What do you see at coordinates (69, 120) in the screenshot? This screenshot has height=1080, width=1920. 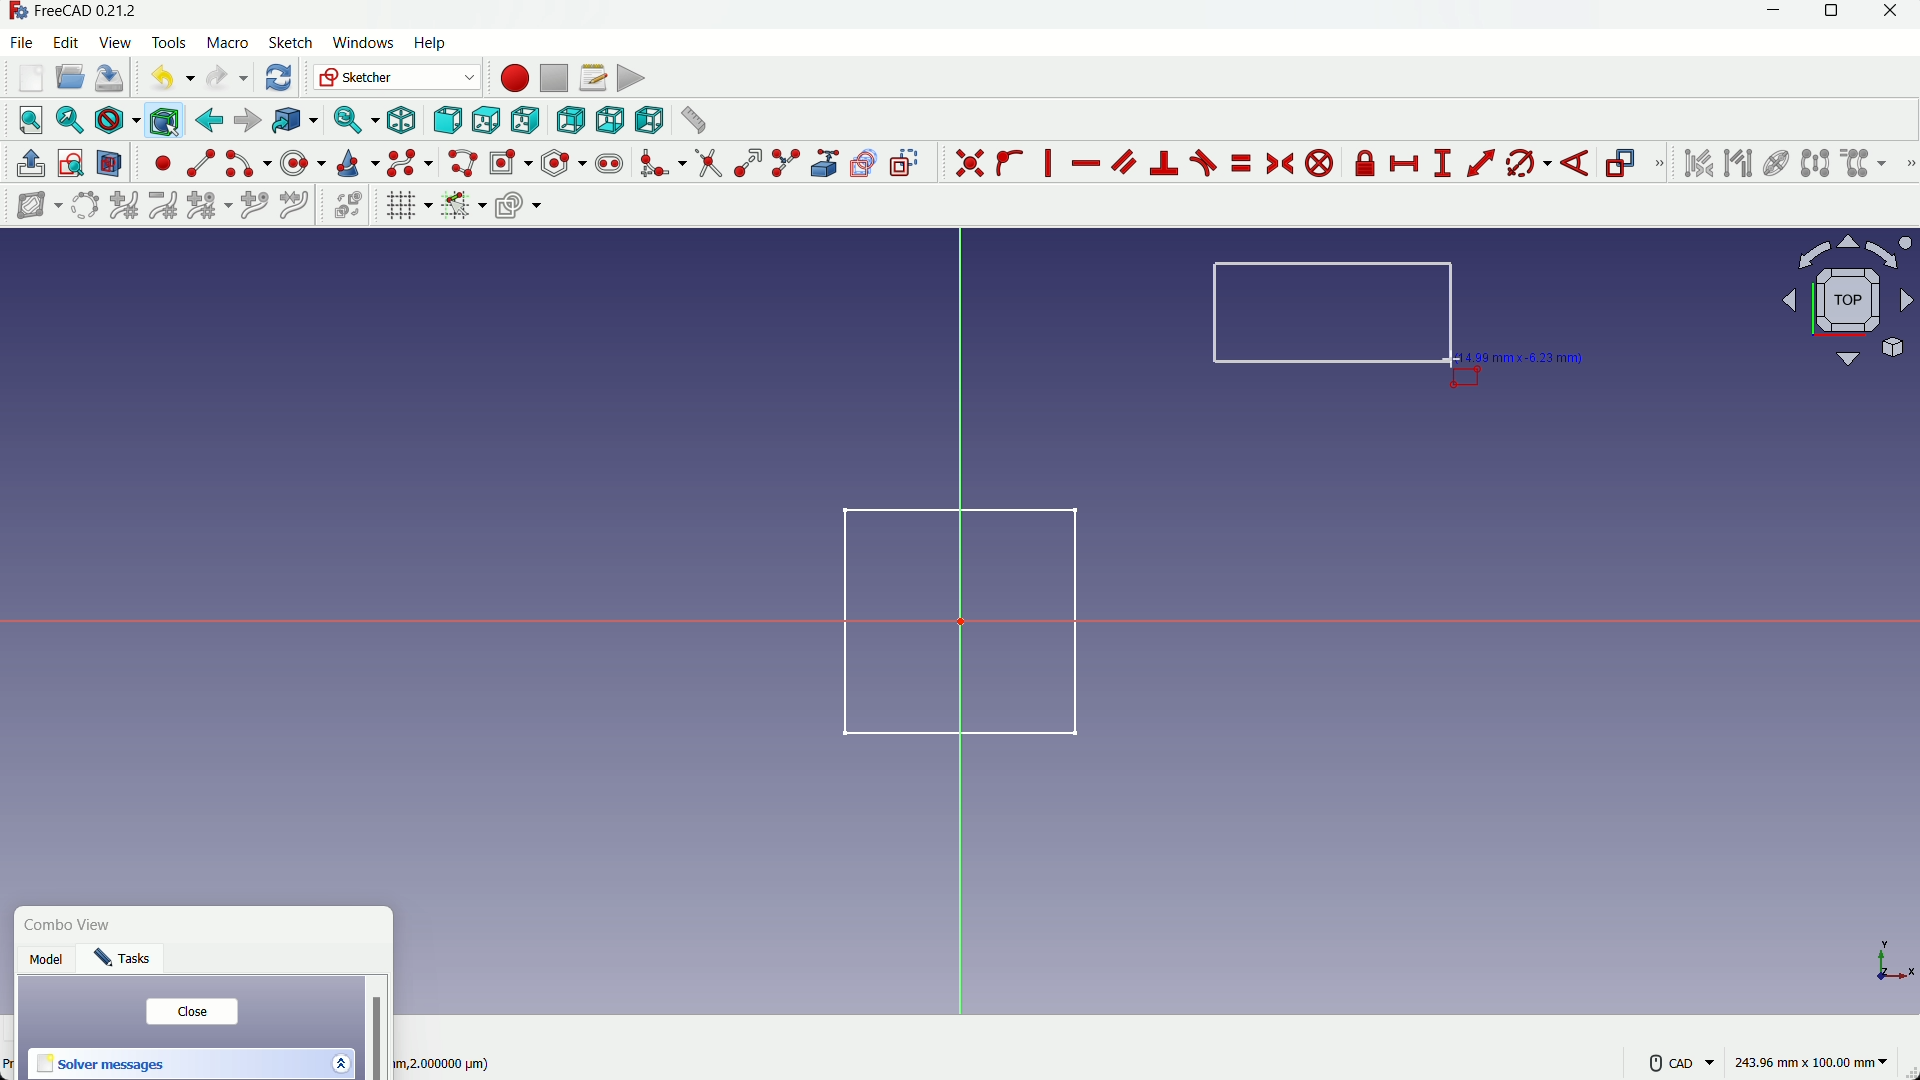 I see `select fit` at bounding box center [69, 120].